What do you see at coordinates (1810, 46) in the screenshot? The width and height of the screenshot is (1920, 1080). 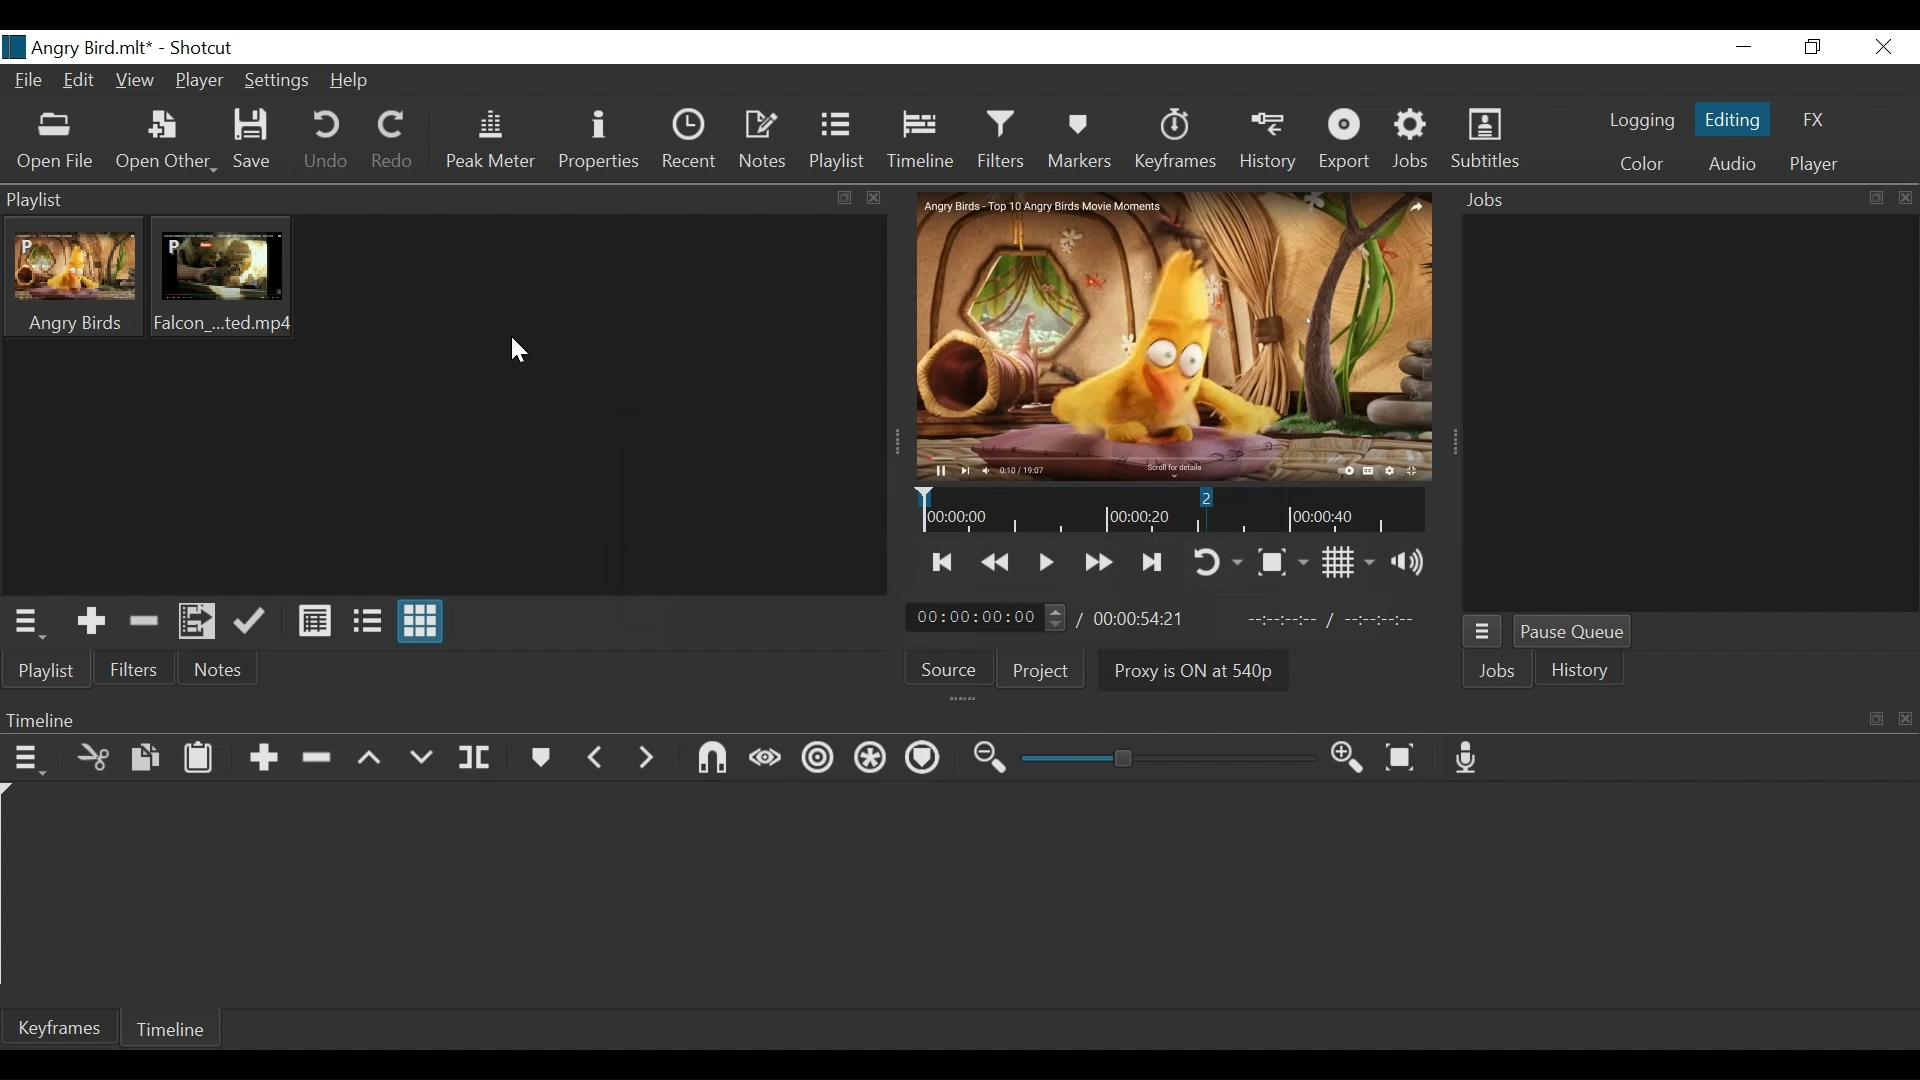 I see `Restore` at bounding box center [1810, 46].